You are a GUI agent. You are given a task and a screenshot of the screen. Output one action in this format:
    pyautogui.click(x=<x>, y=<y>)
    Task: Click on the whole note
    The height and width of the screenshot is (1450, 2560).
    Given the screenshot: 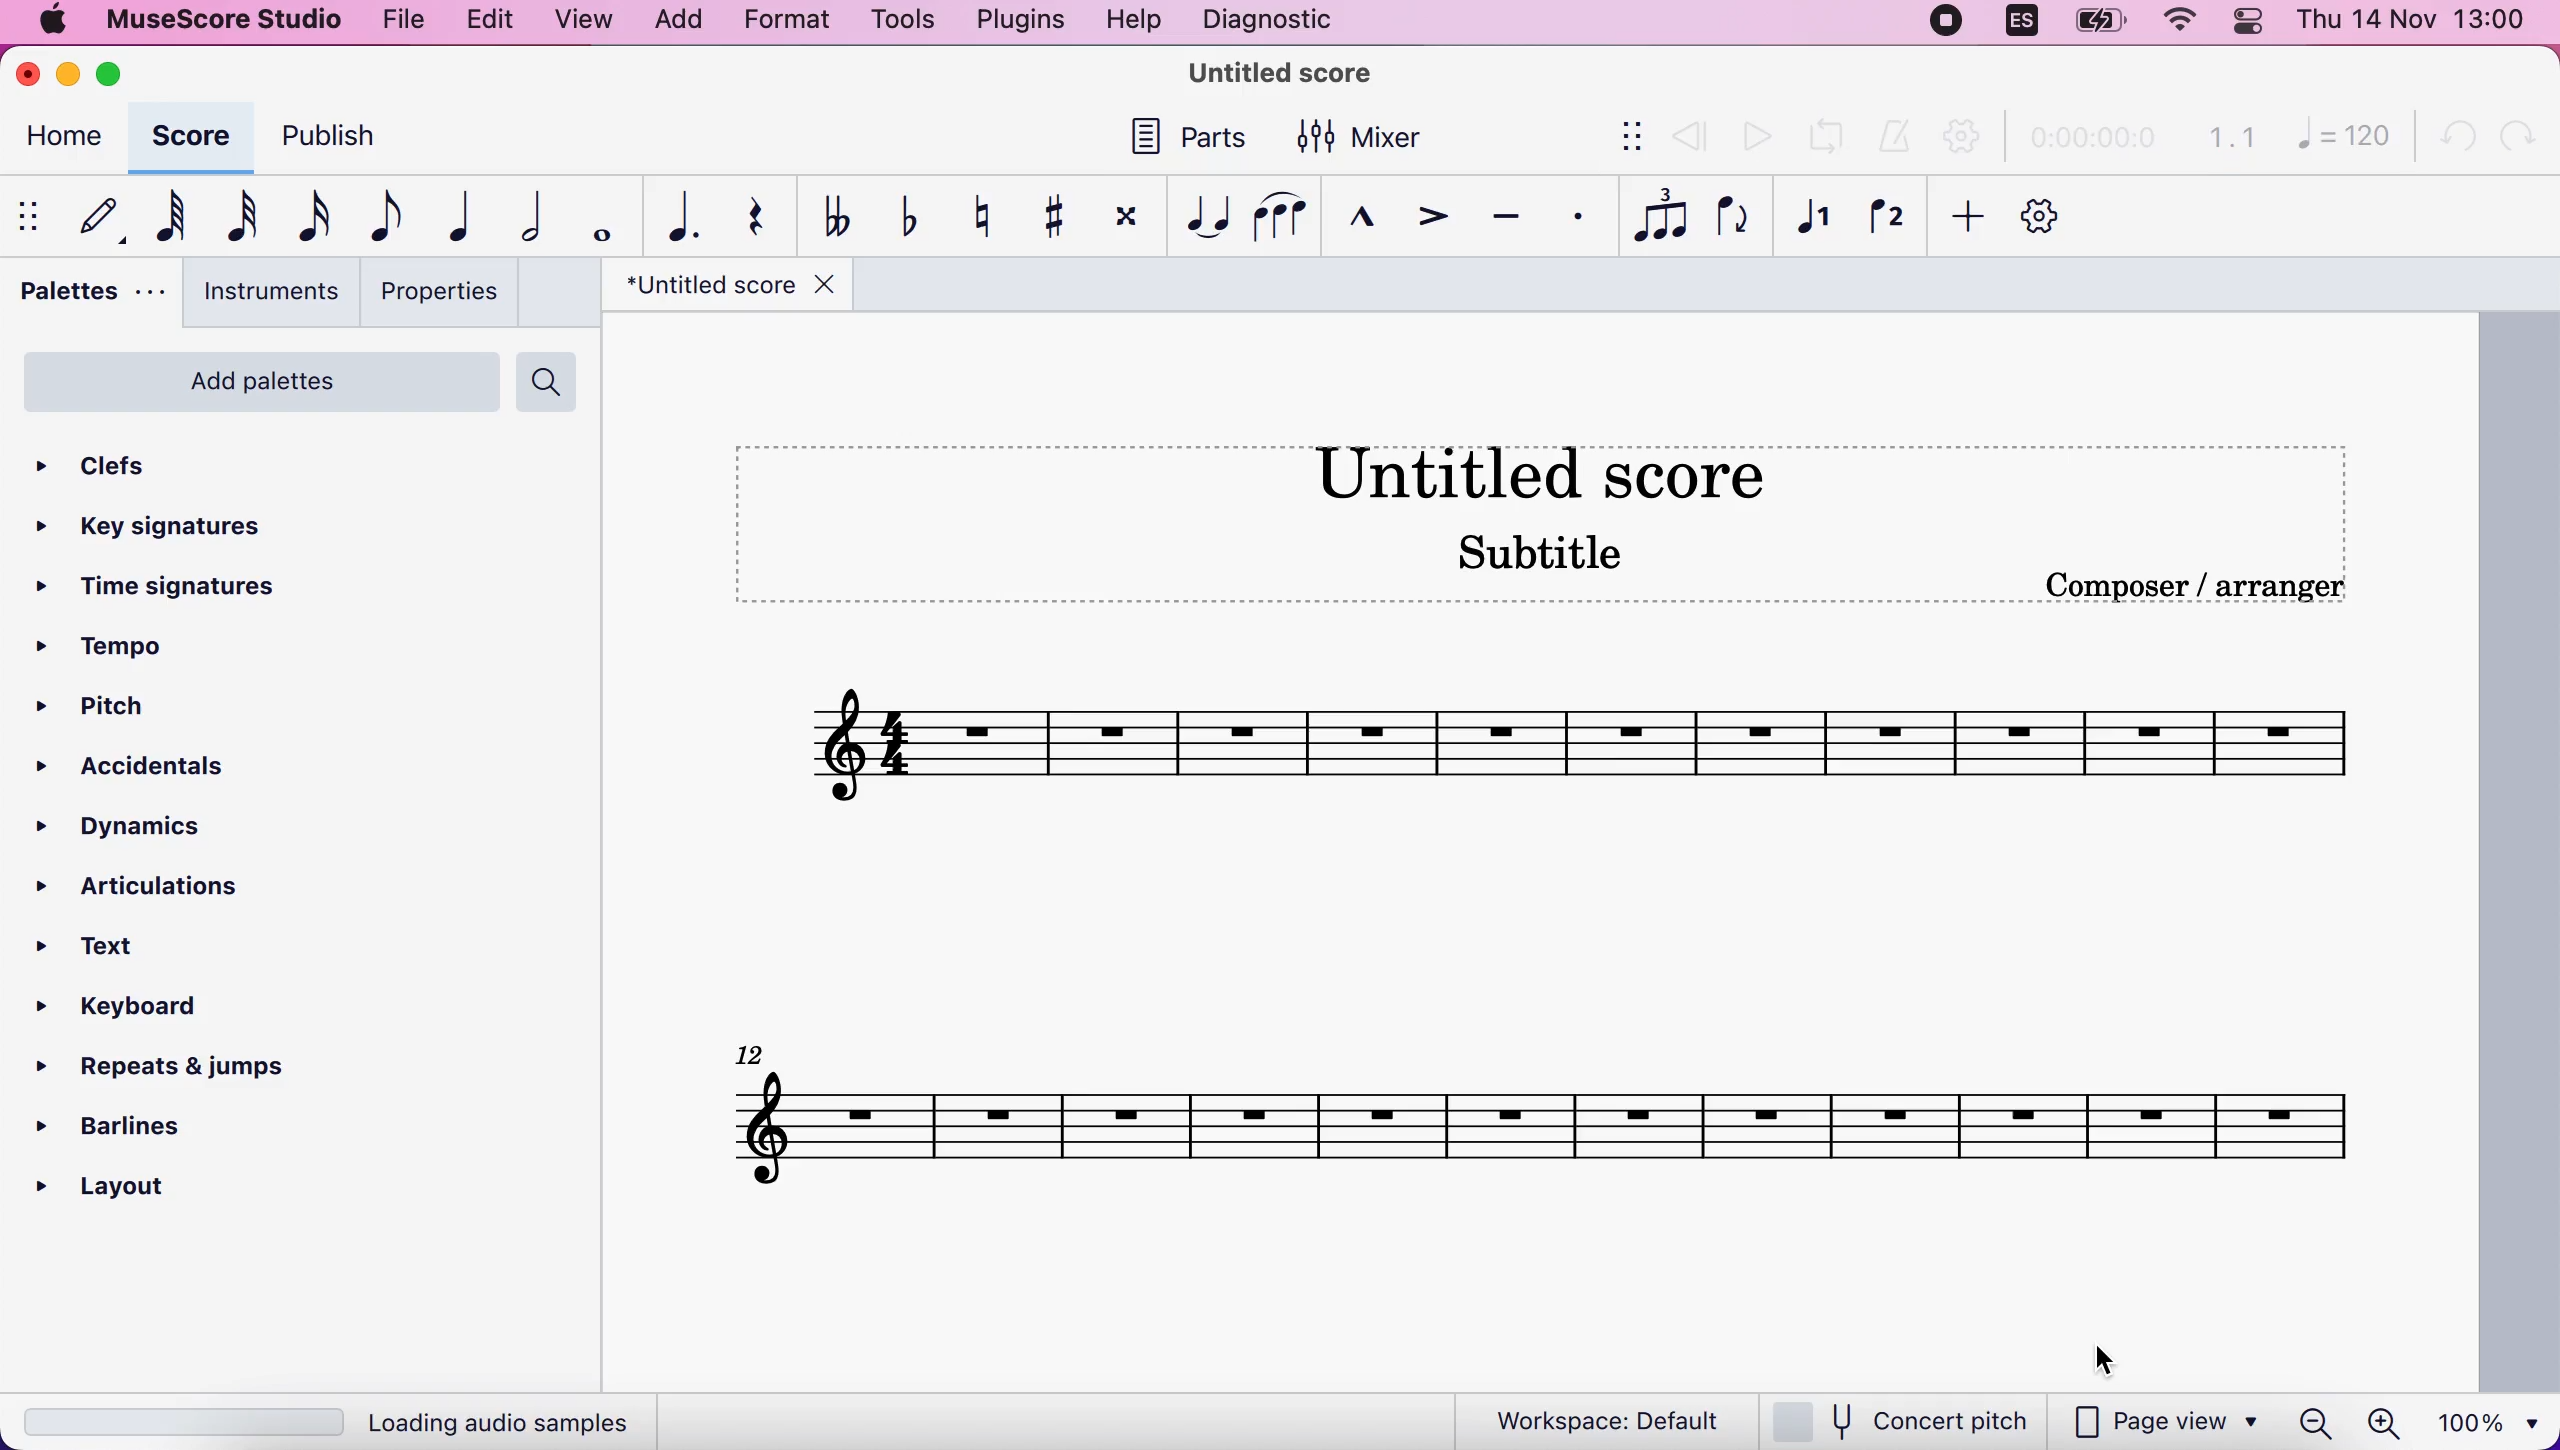 What is the action you would take?
    pyautogui.click(x=594, y=213)
    